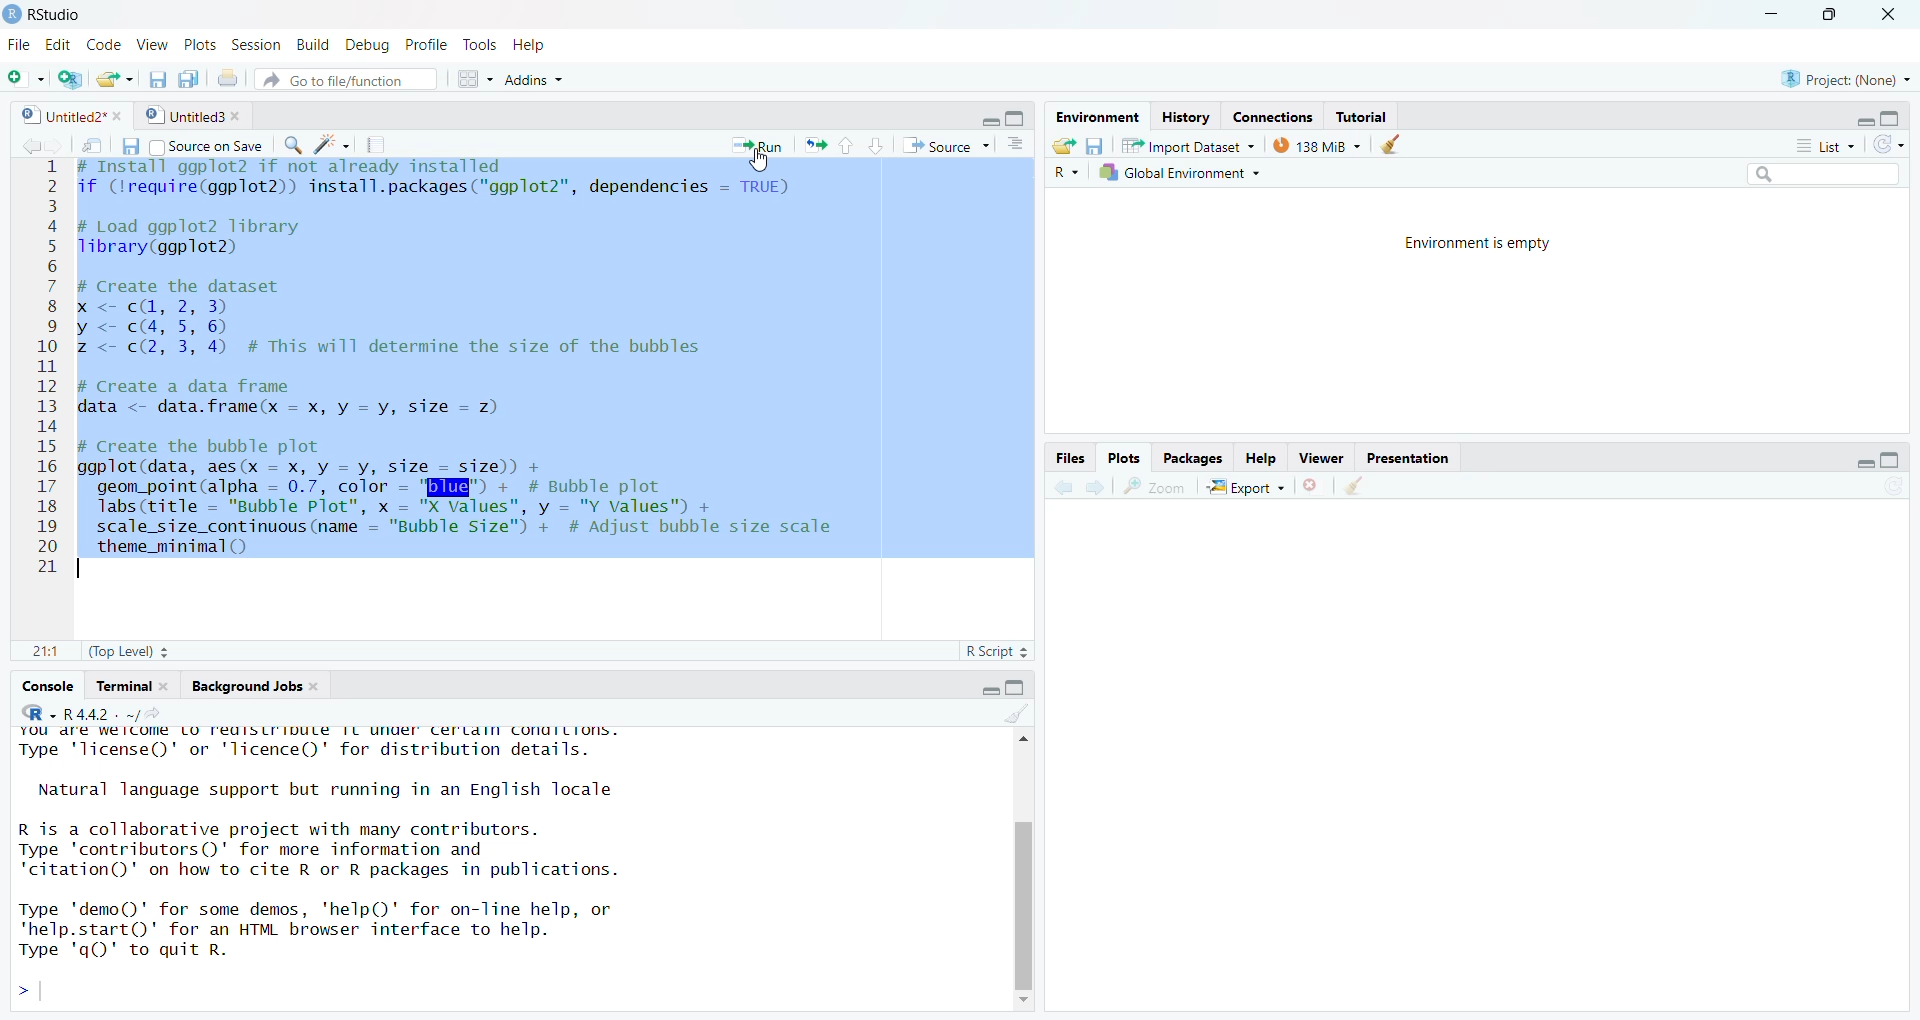 Image resolution: width=1920 pixels, height=1020 pixels. I want to click on New file, so click(117, 76).